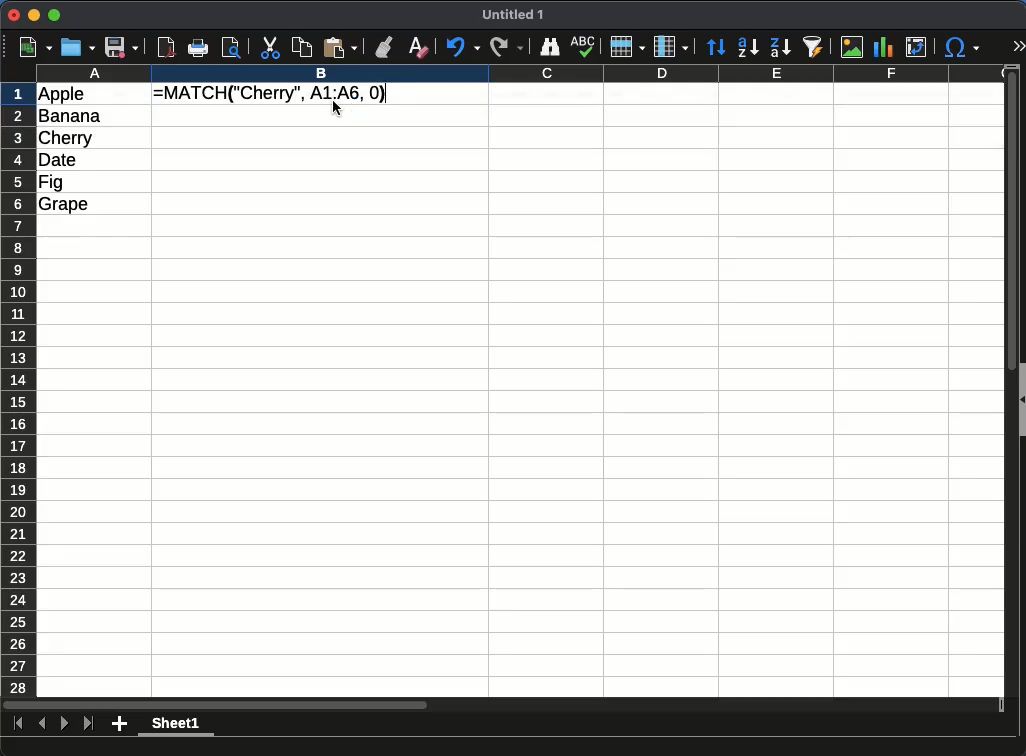 Image resolution: width=1026 pixels, height=756 pixels. I want to click on previous sheet, so click(42, 724).